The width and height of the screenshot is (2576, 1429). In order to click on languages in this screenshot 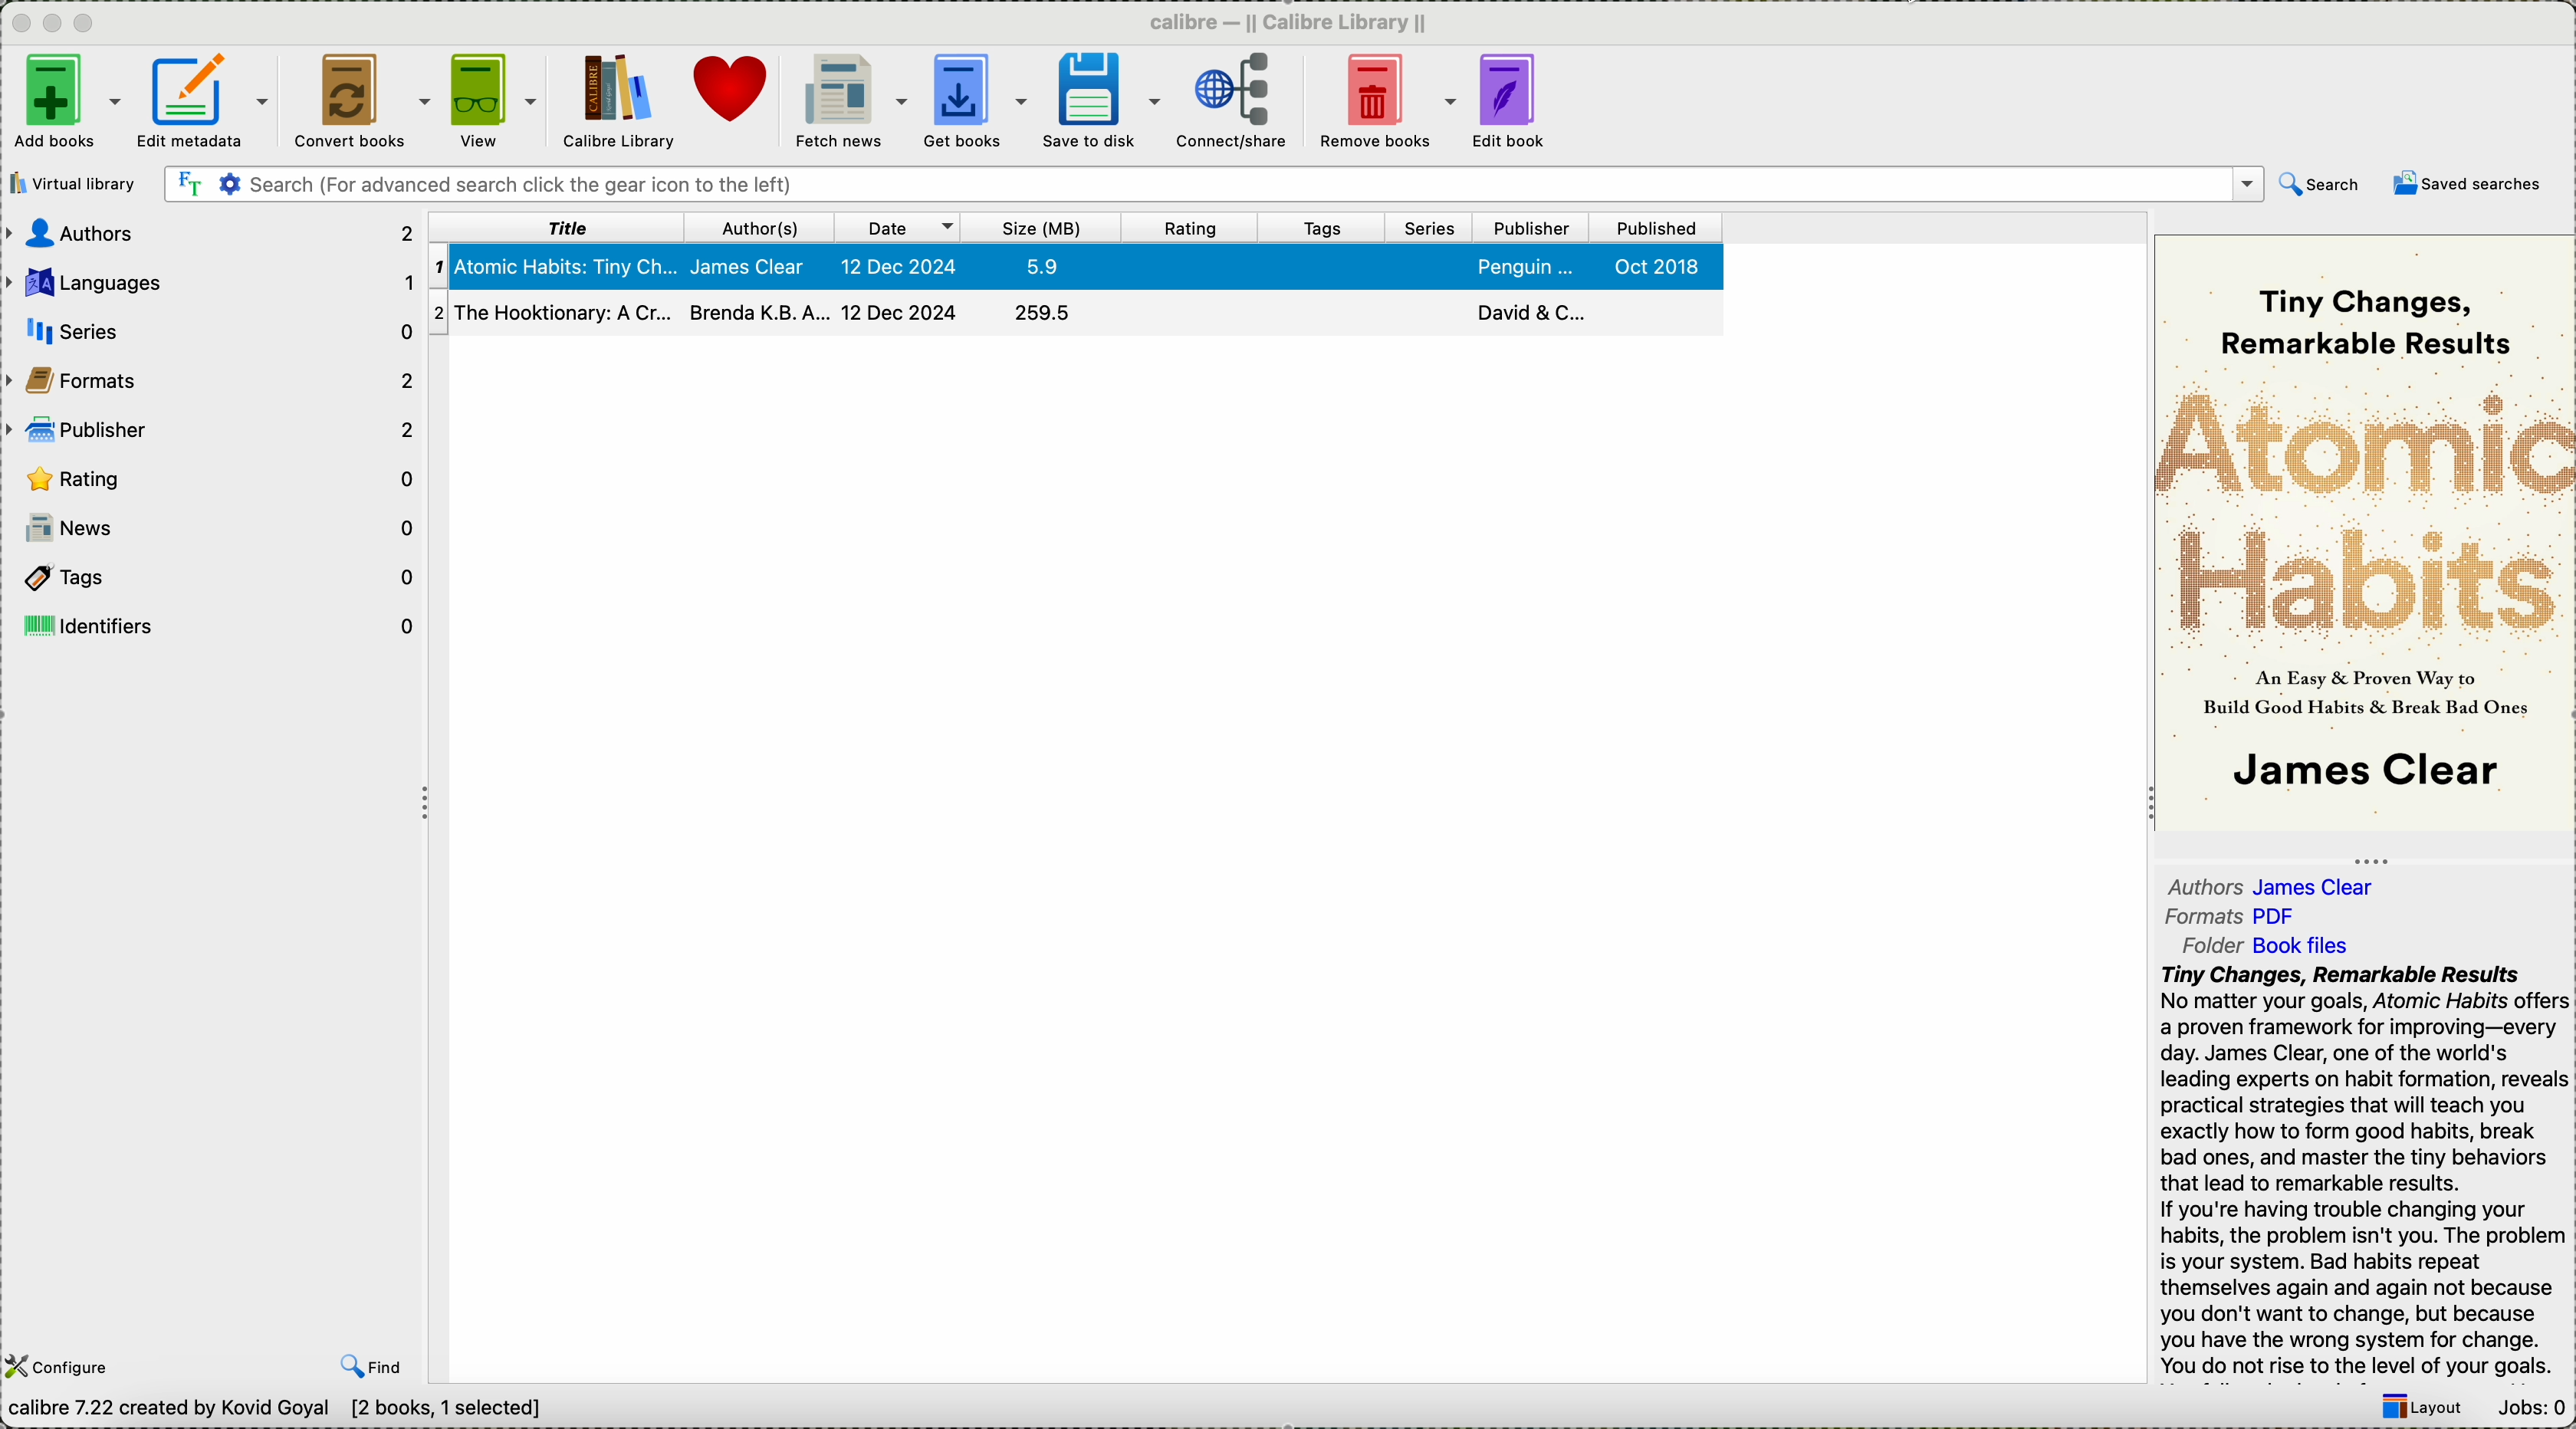, I will do `click(211, 281)`.